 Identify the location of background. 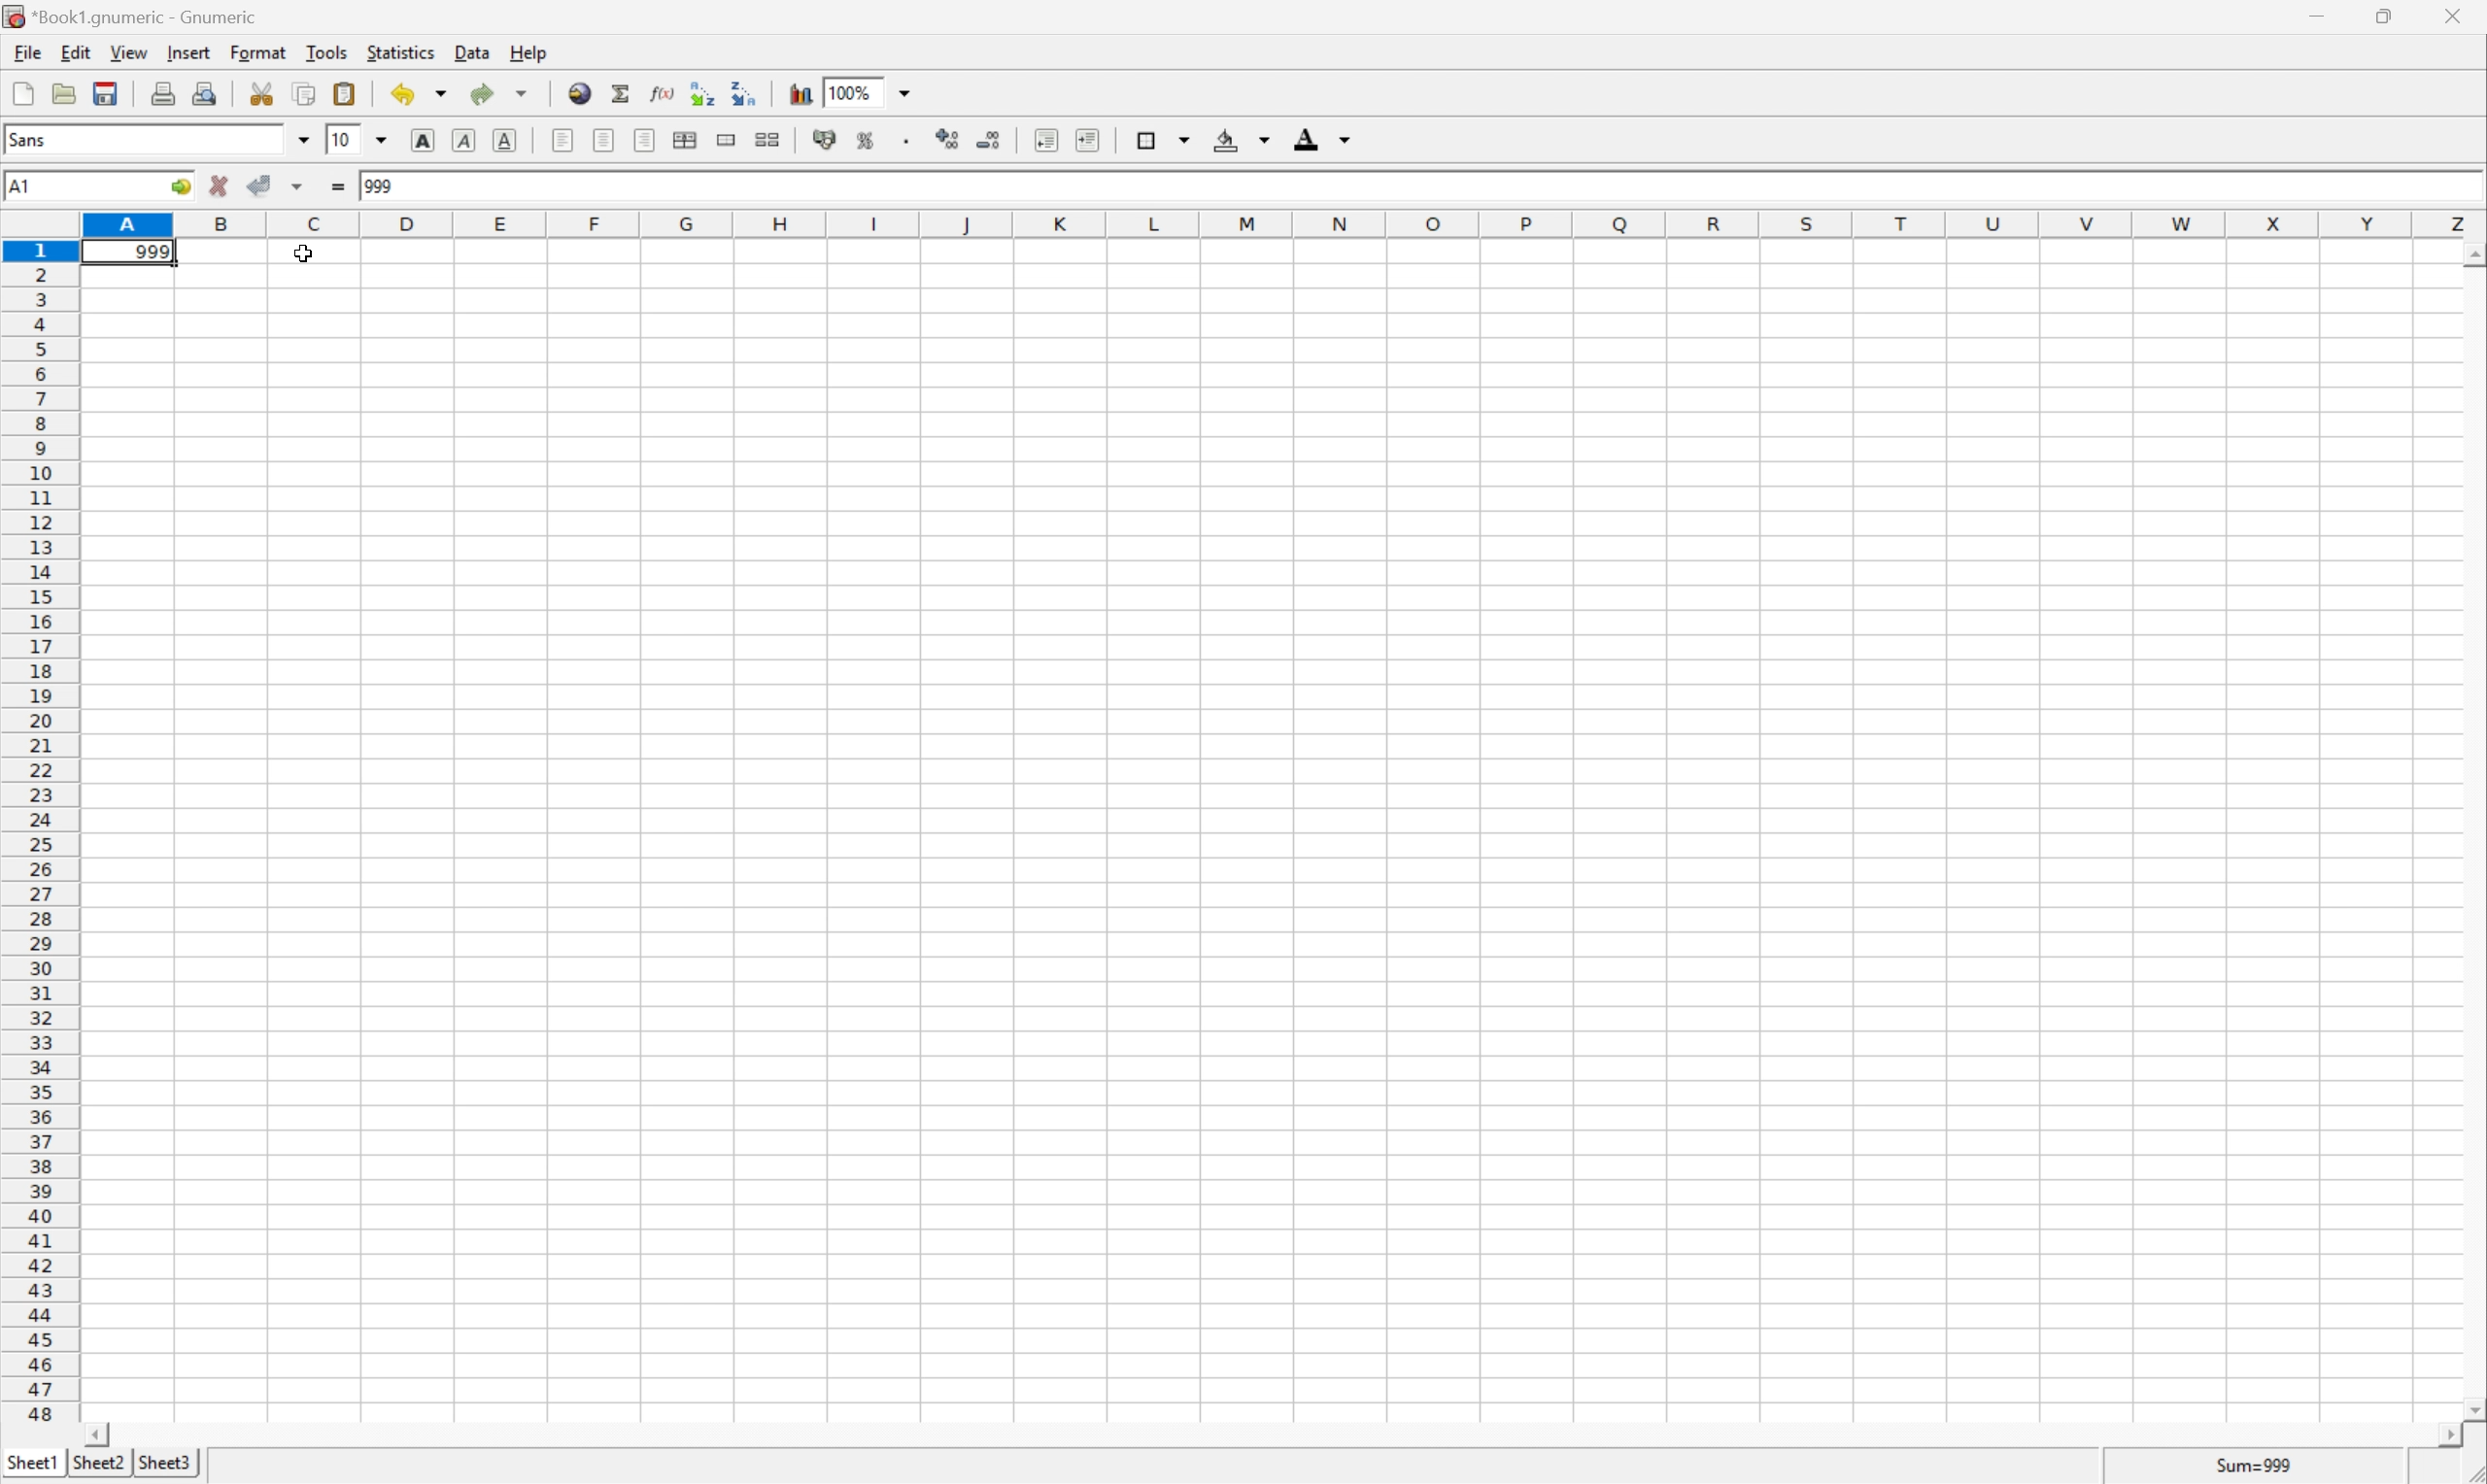
(1244, 141).